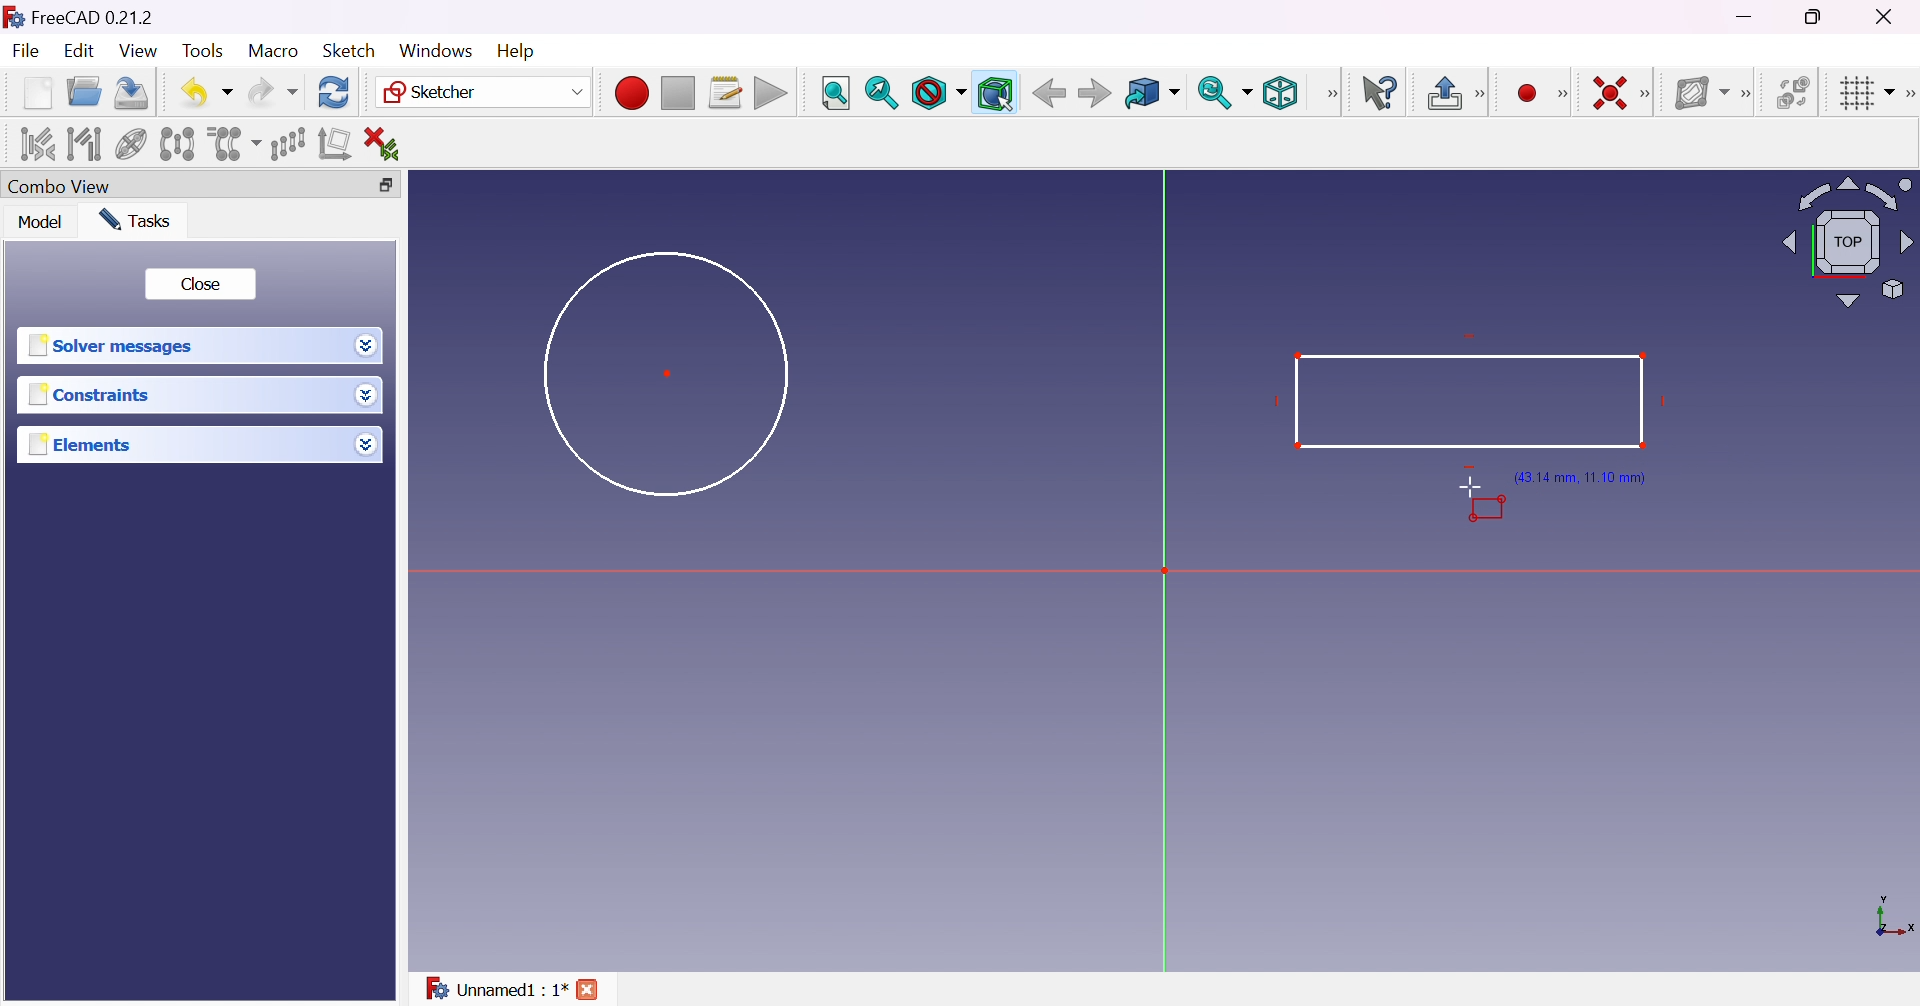  Describe the element at coordinates (669, 372) in the screenshot. I see `Dot` at that location.